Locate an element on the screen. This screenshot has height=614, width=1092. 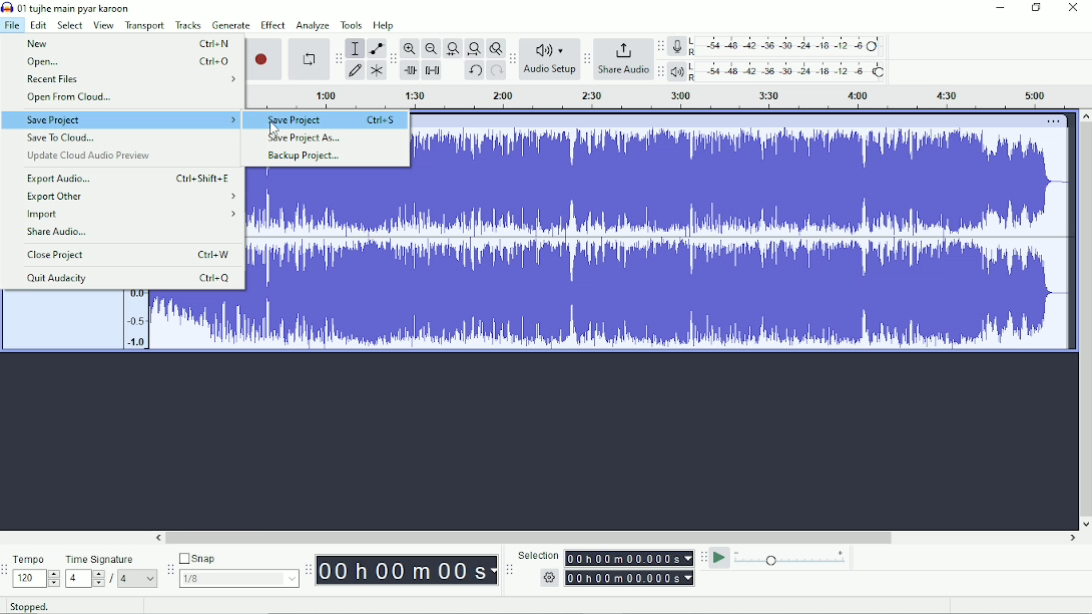
Save Project is located at coordinates (122, 120).